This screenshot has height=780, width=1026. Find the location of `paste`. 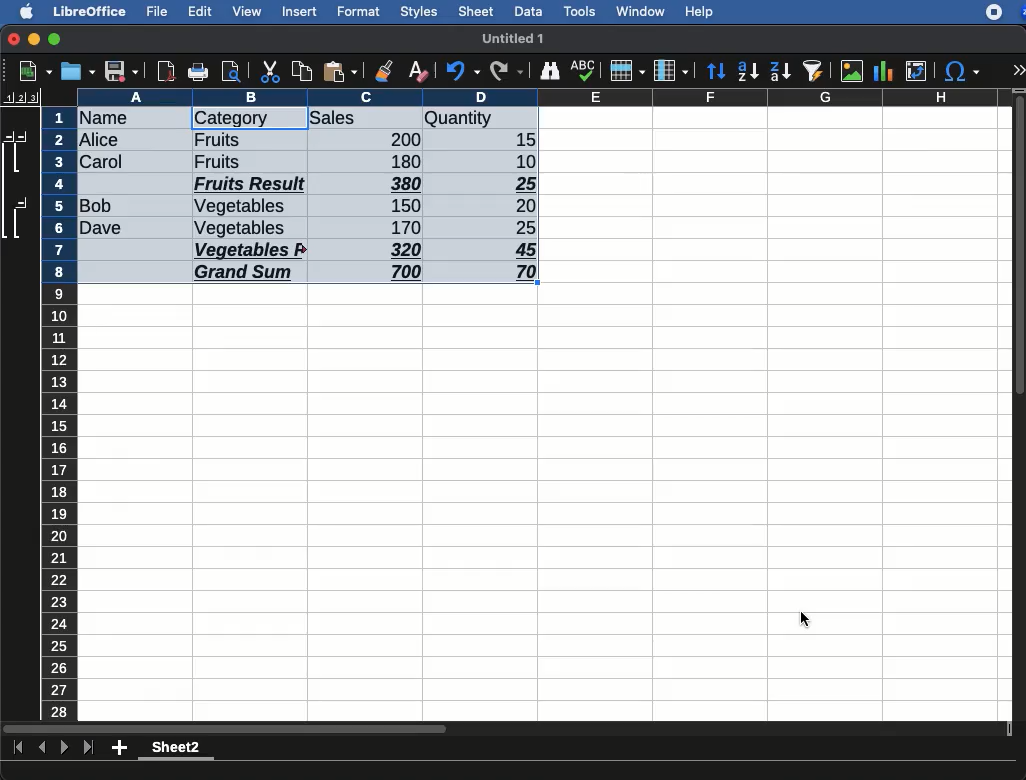

paste is located at coordinates (339, 71).